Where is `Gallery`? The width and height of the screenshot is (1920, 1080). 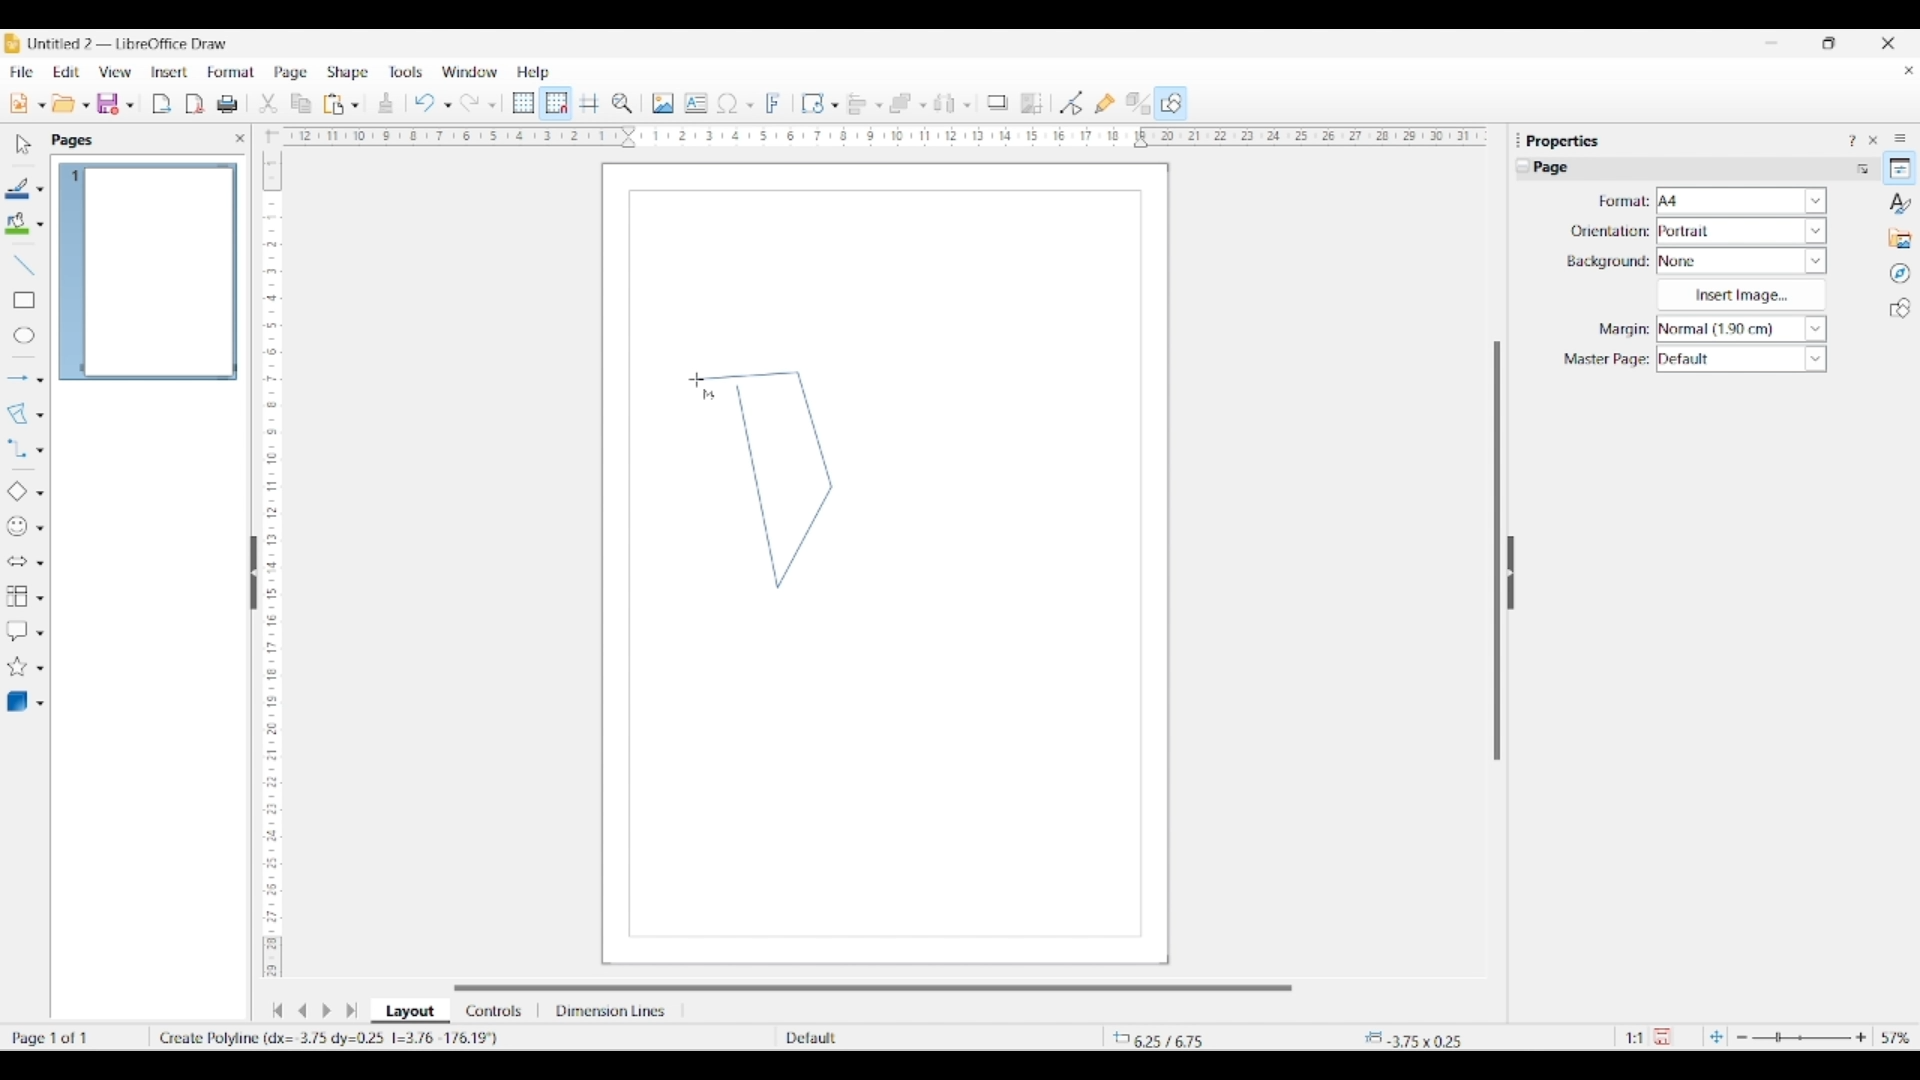
Gallery is located at coordinates (1900, 238).